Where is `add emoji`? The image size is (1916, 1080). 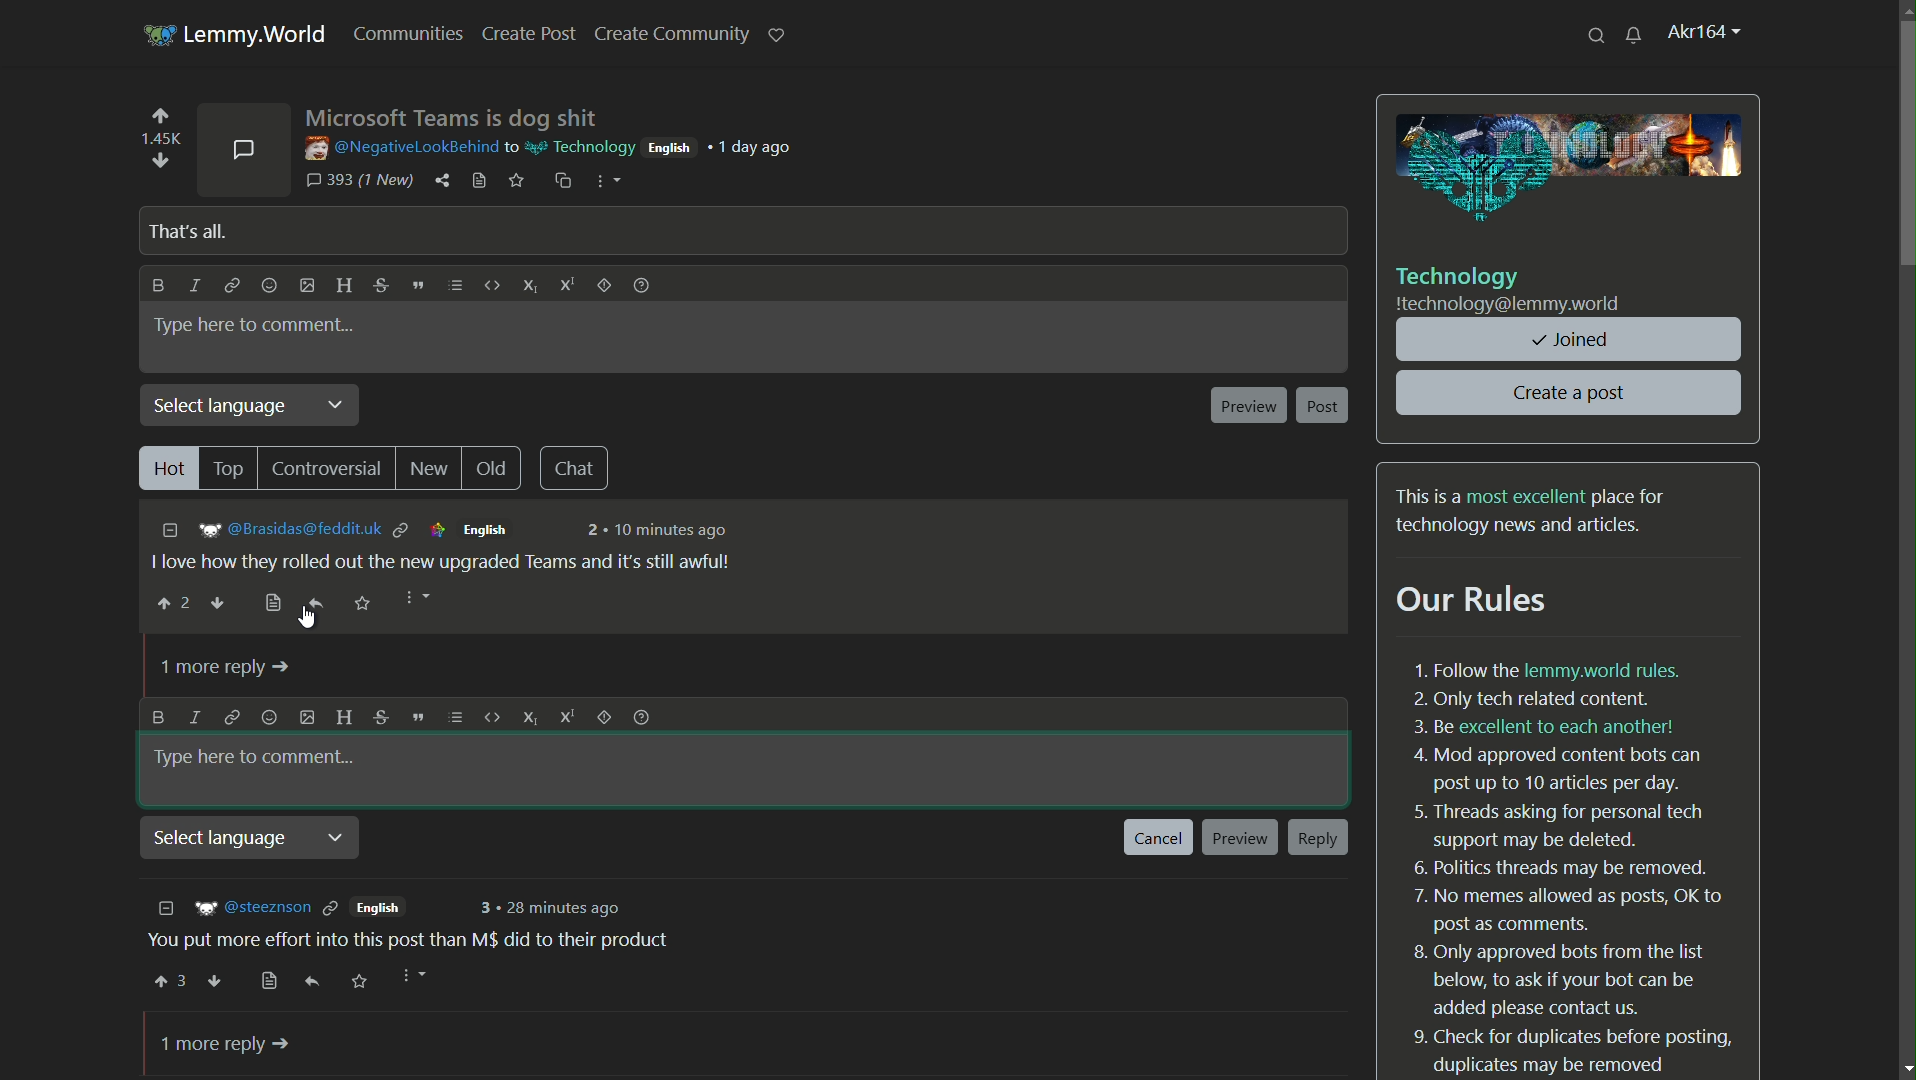 add emoji is located at coordinates (269, 717).